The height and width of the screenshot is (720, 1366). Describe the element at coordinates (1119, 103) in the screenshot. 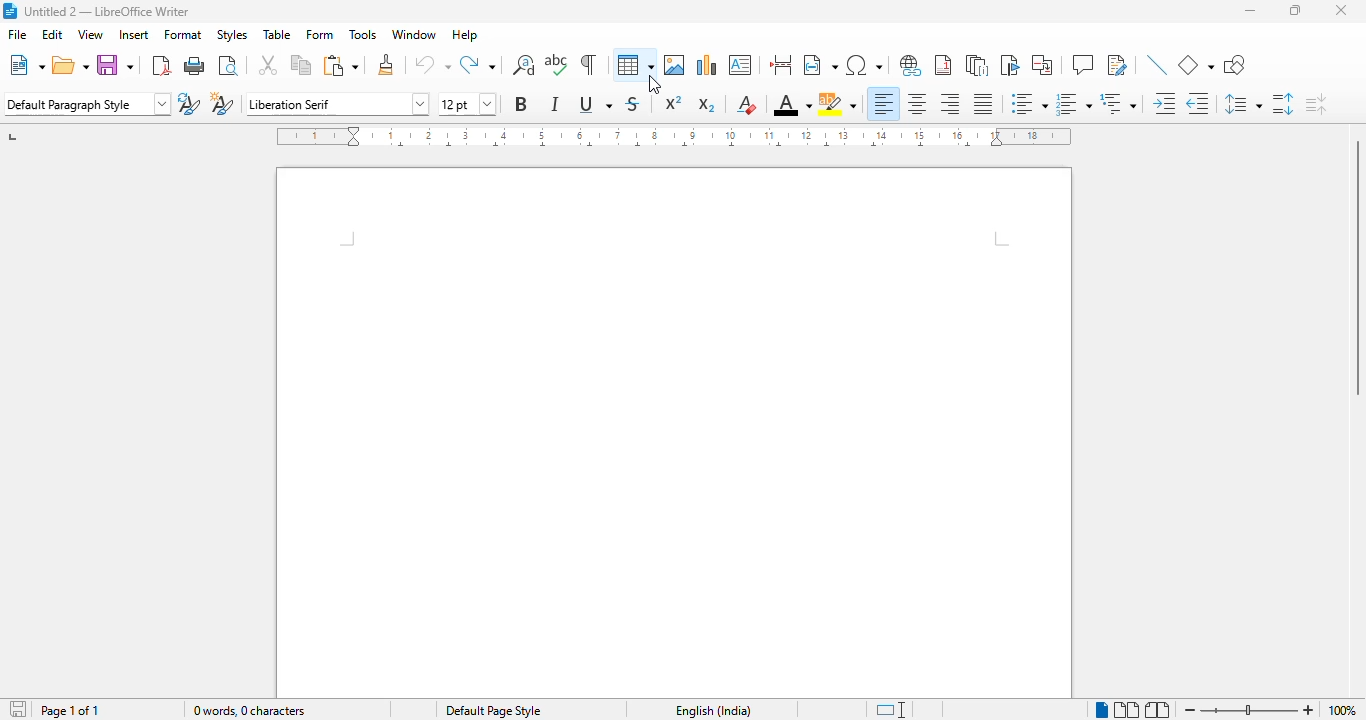

I see `select outline format` at that location.